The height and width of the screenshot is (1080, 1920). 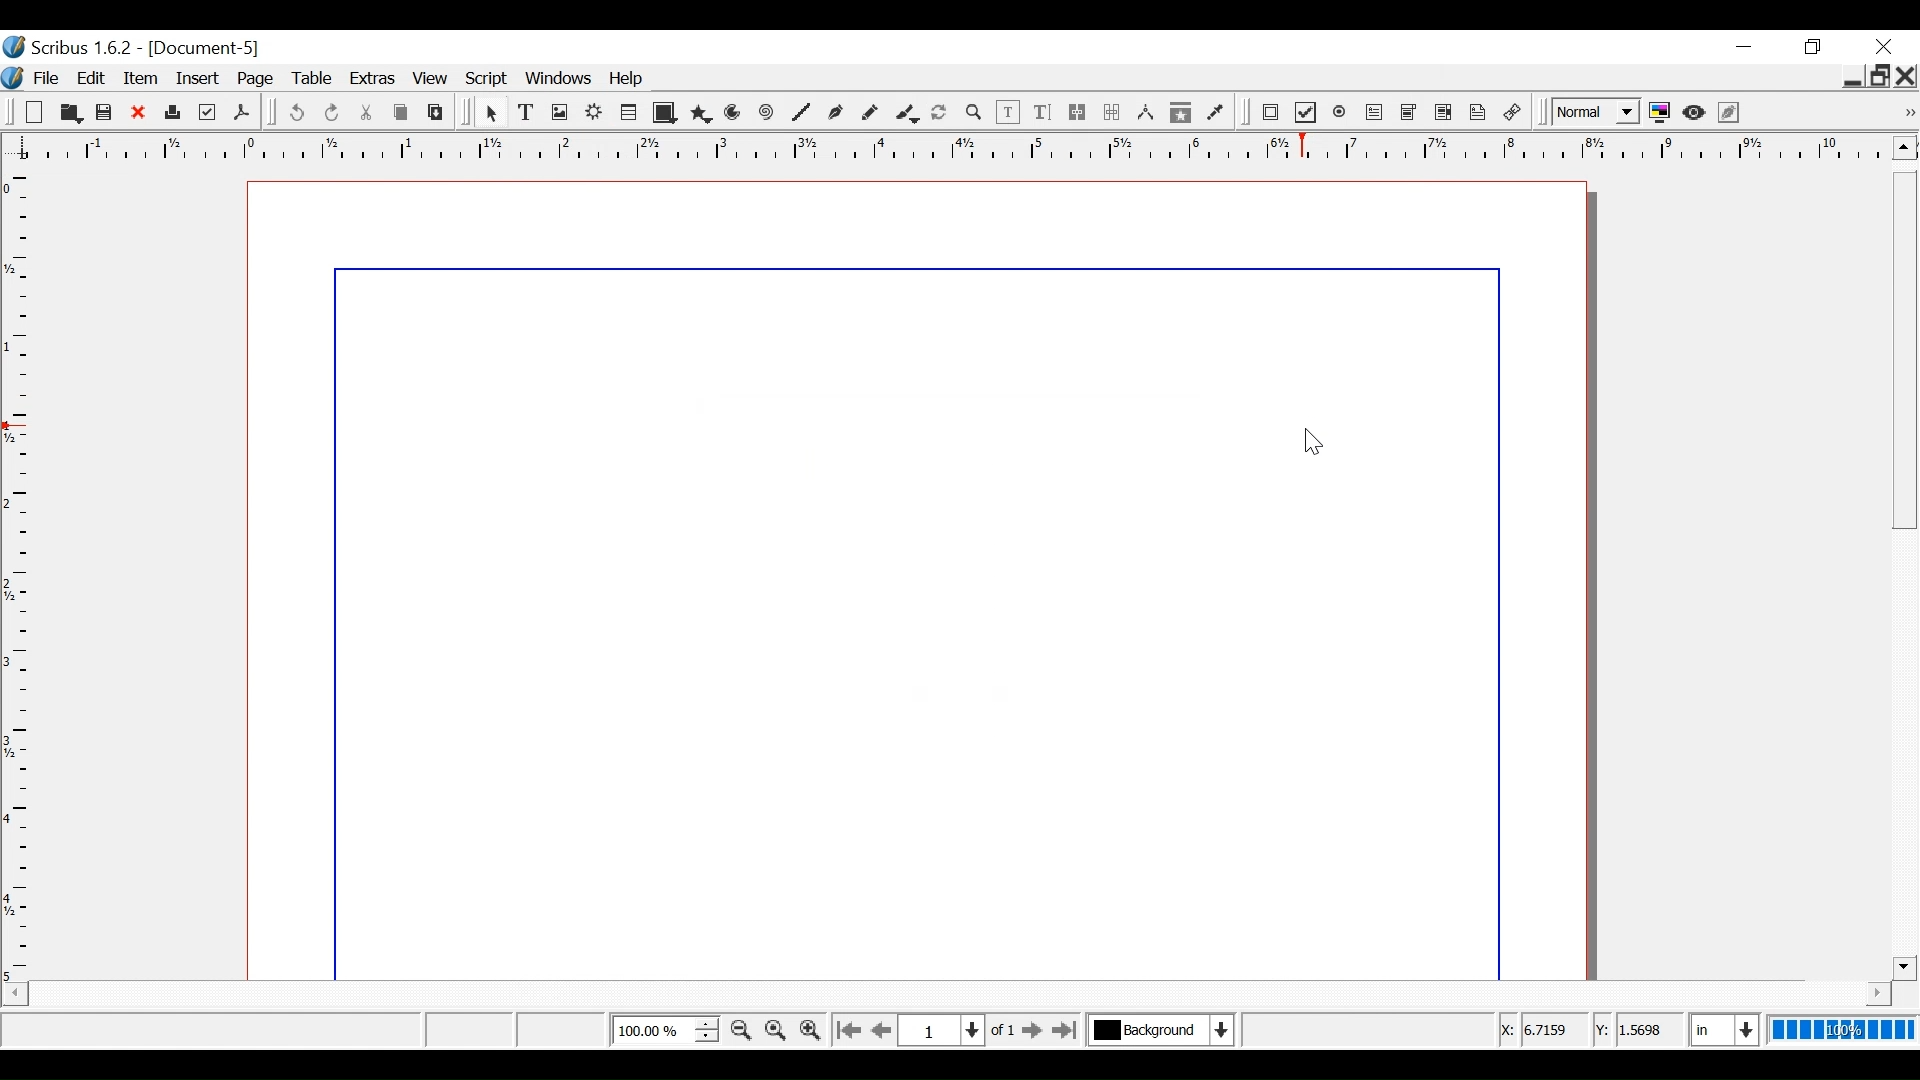 What do you see at coordinates (800, 114) in the screenshot?
I see `Line` at bounding box center [800, 114].